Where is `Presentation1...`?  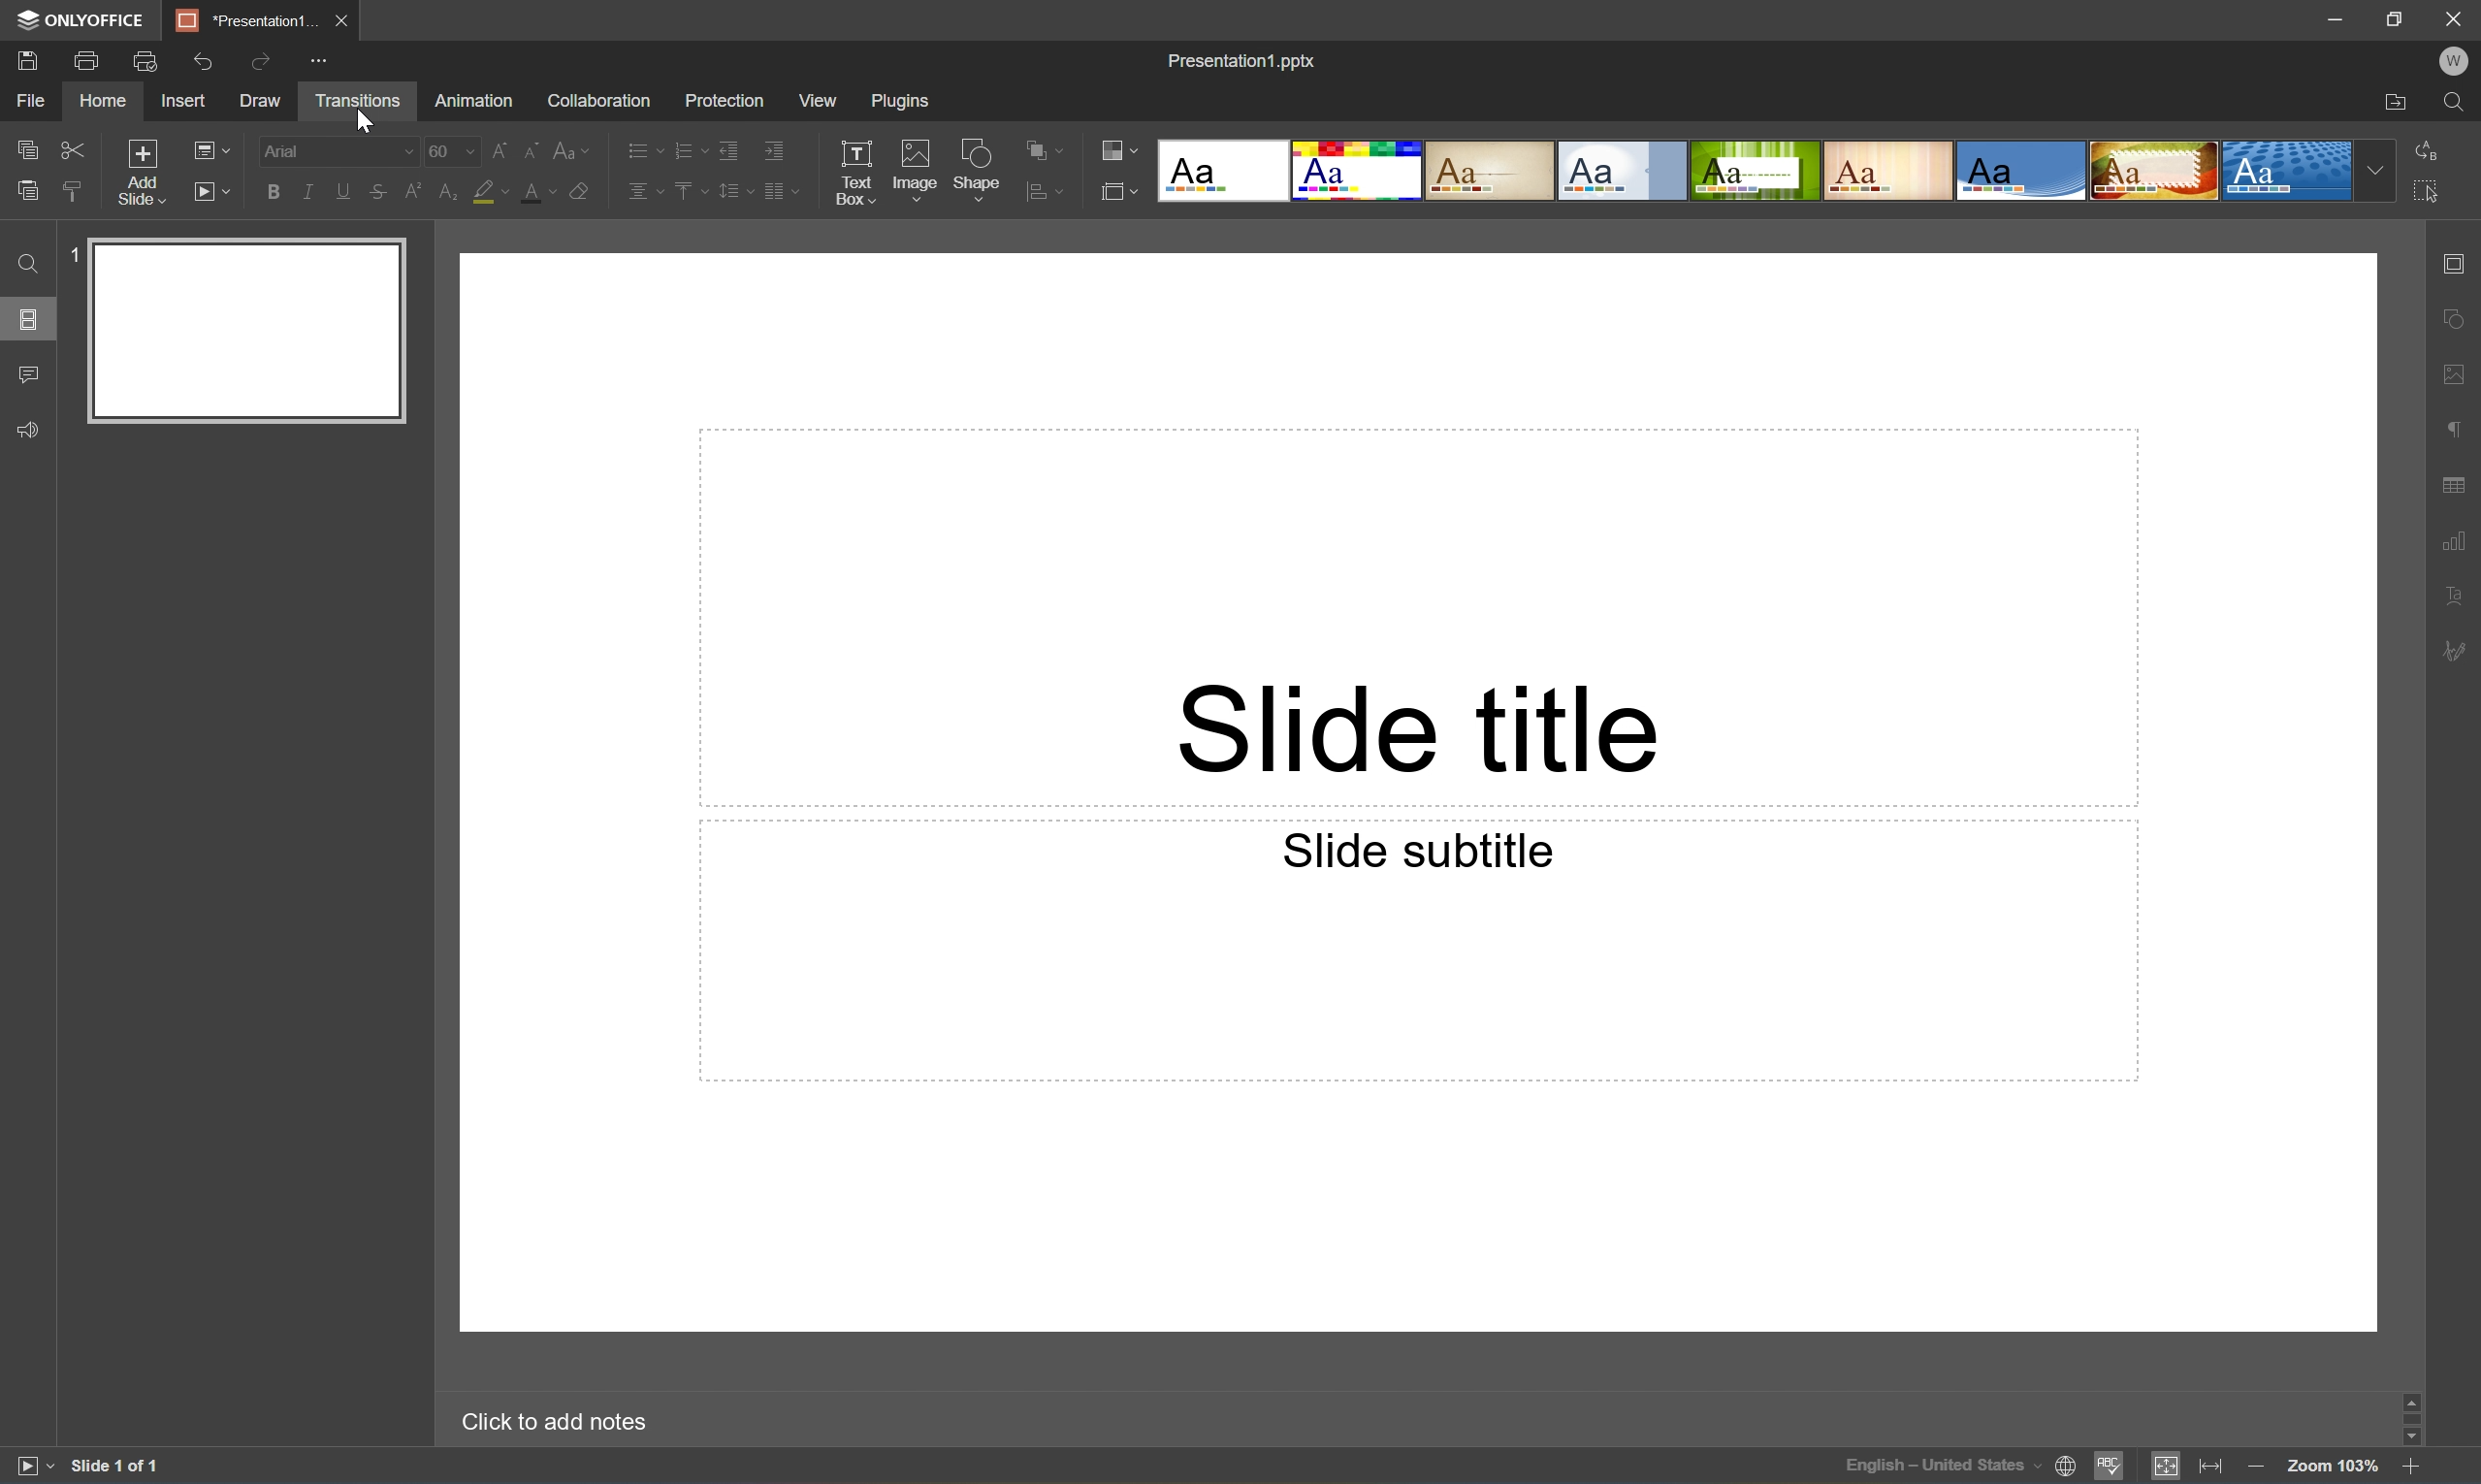
Presentation1... is located at coordinates (247, 20).